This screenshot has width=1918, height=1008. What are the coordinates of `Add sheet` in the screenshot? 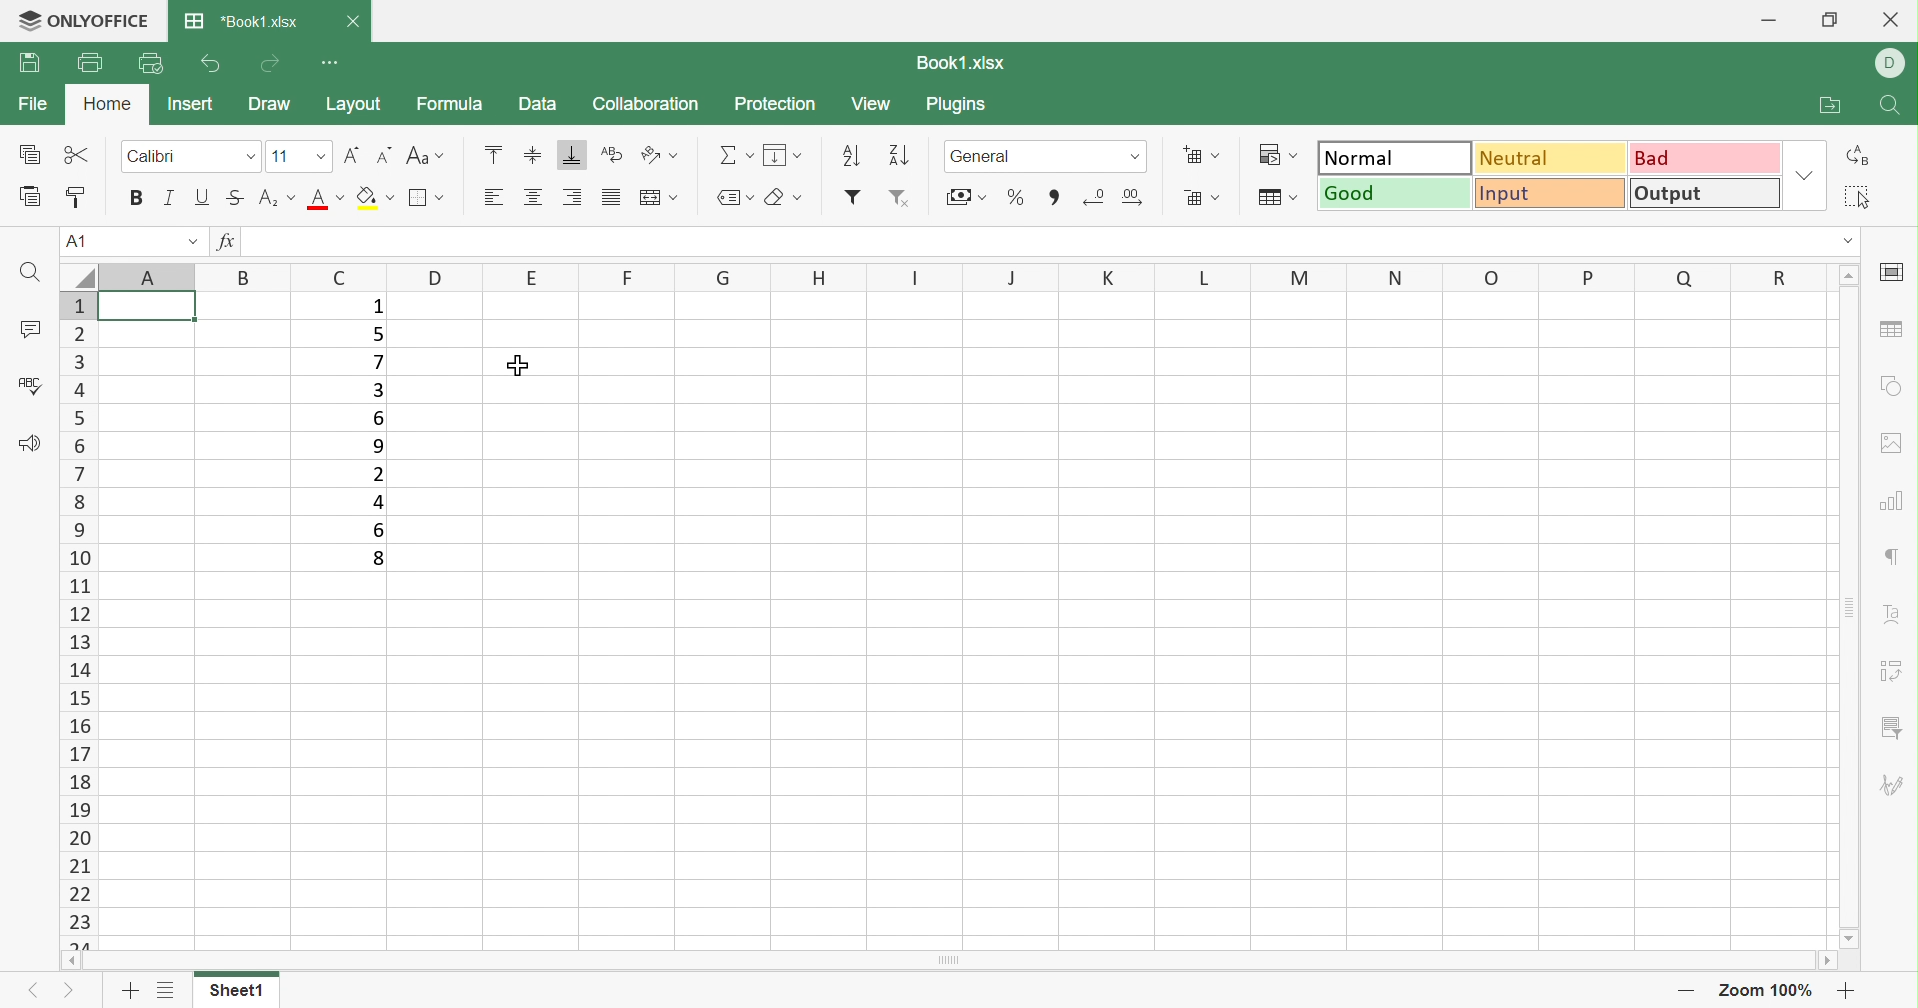 It's located at (130, 993).